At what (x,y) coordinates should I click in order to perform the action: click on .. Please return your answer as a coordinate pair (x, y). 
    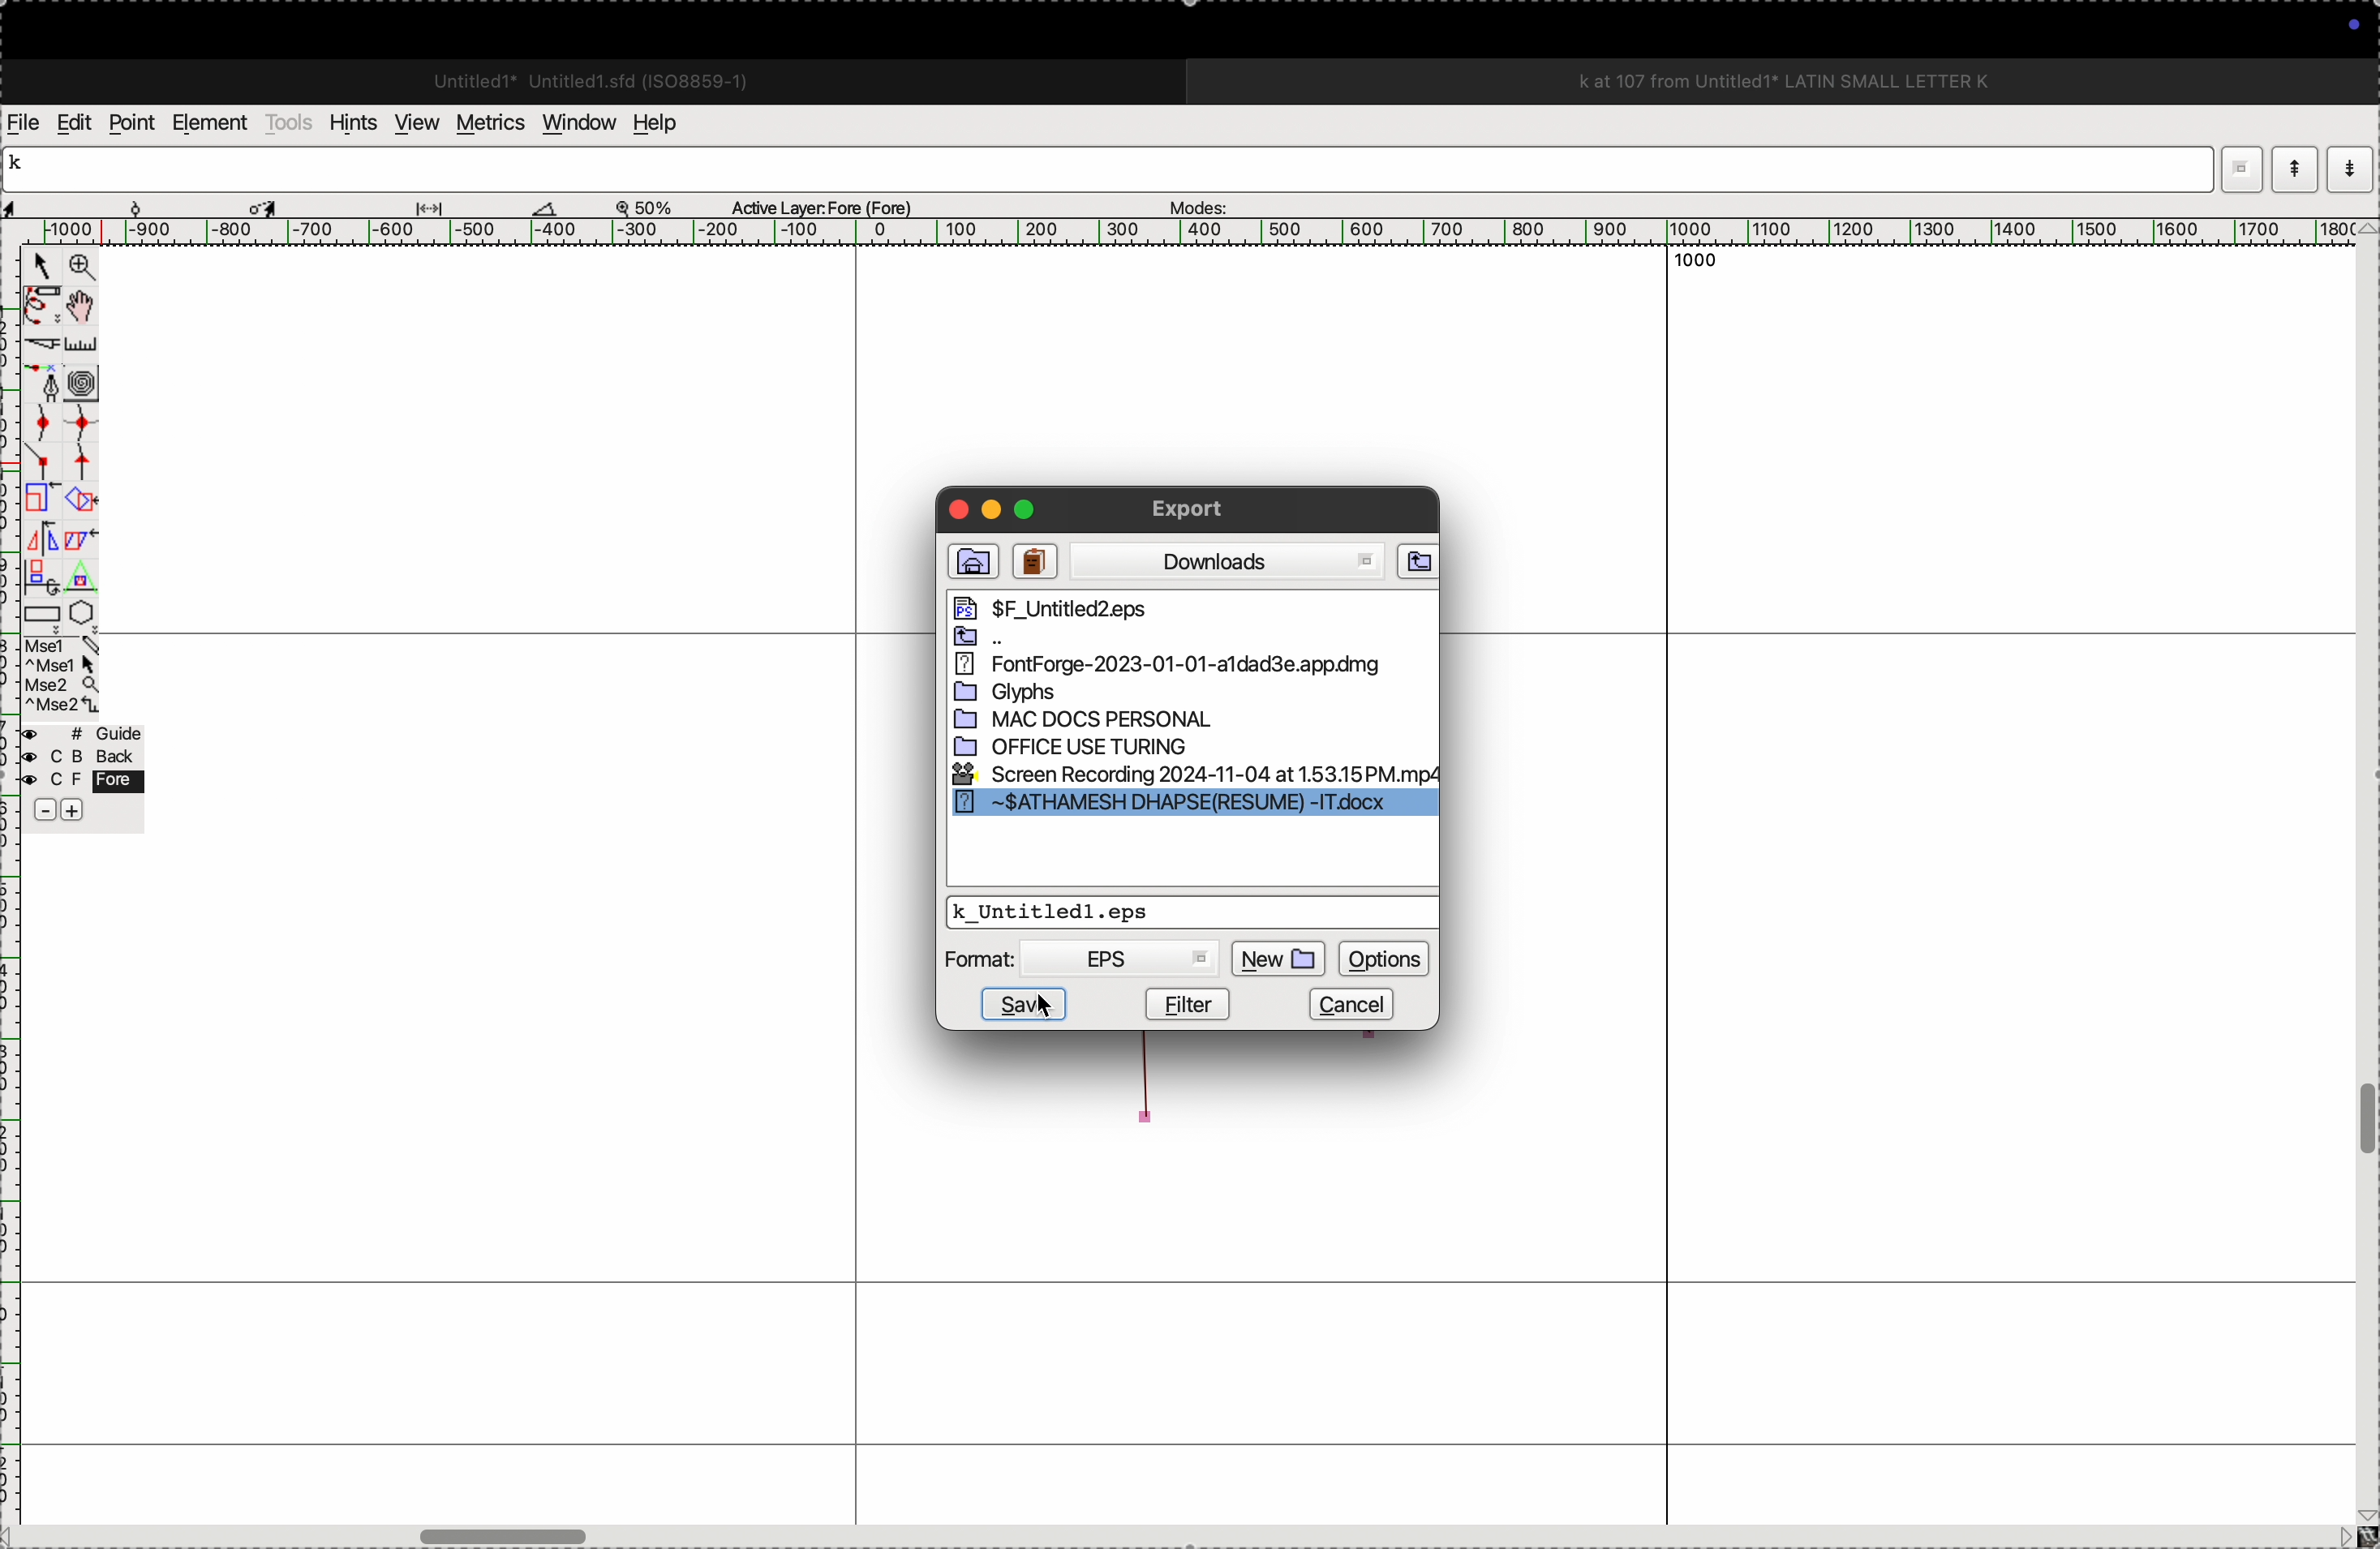
    Looking at the image, I should click on (2347, 168).